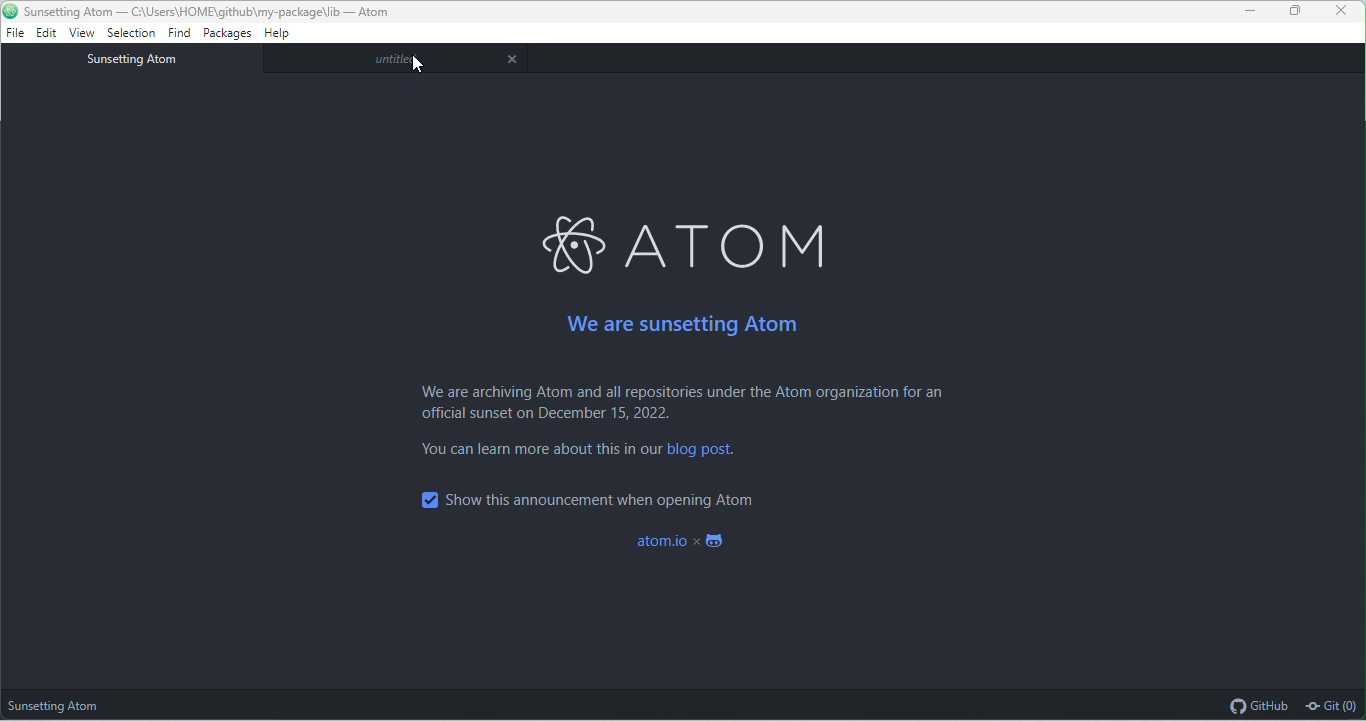 The image size is (1366, 722). I want to click on text on atom, so click(669, 400).